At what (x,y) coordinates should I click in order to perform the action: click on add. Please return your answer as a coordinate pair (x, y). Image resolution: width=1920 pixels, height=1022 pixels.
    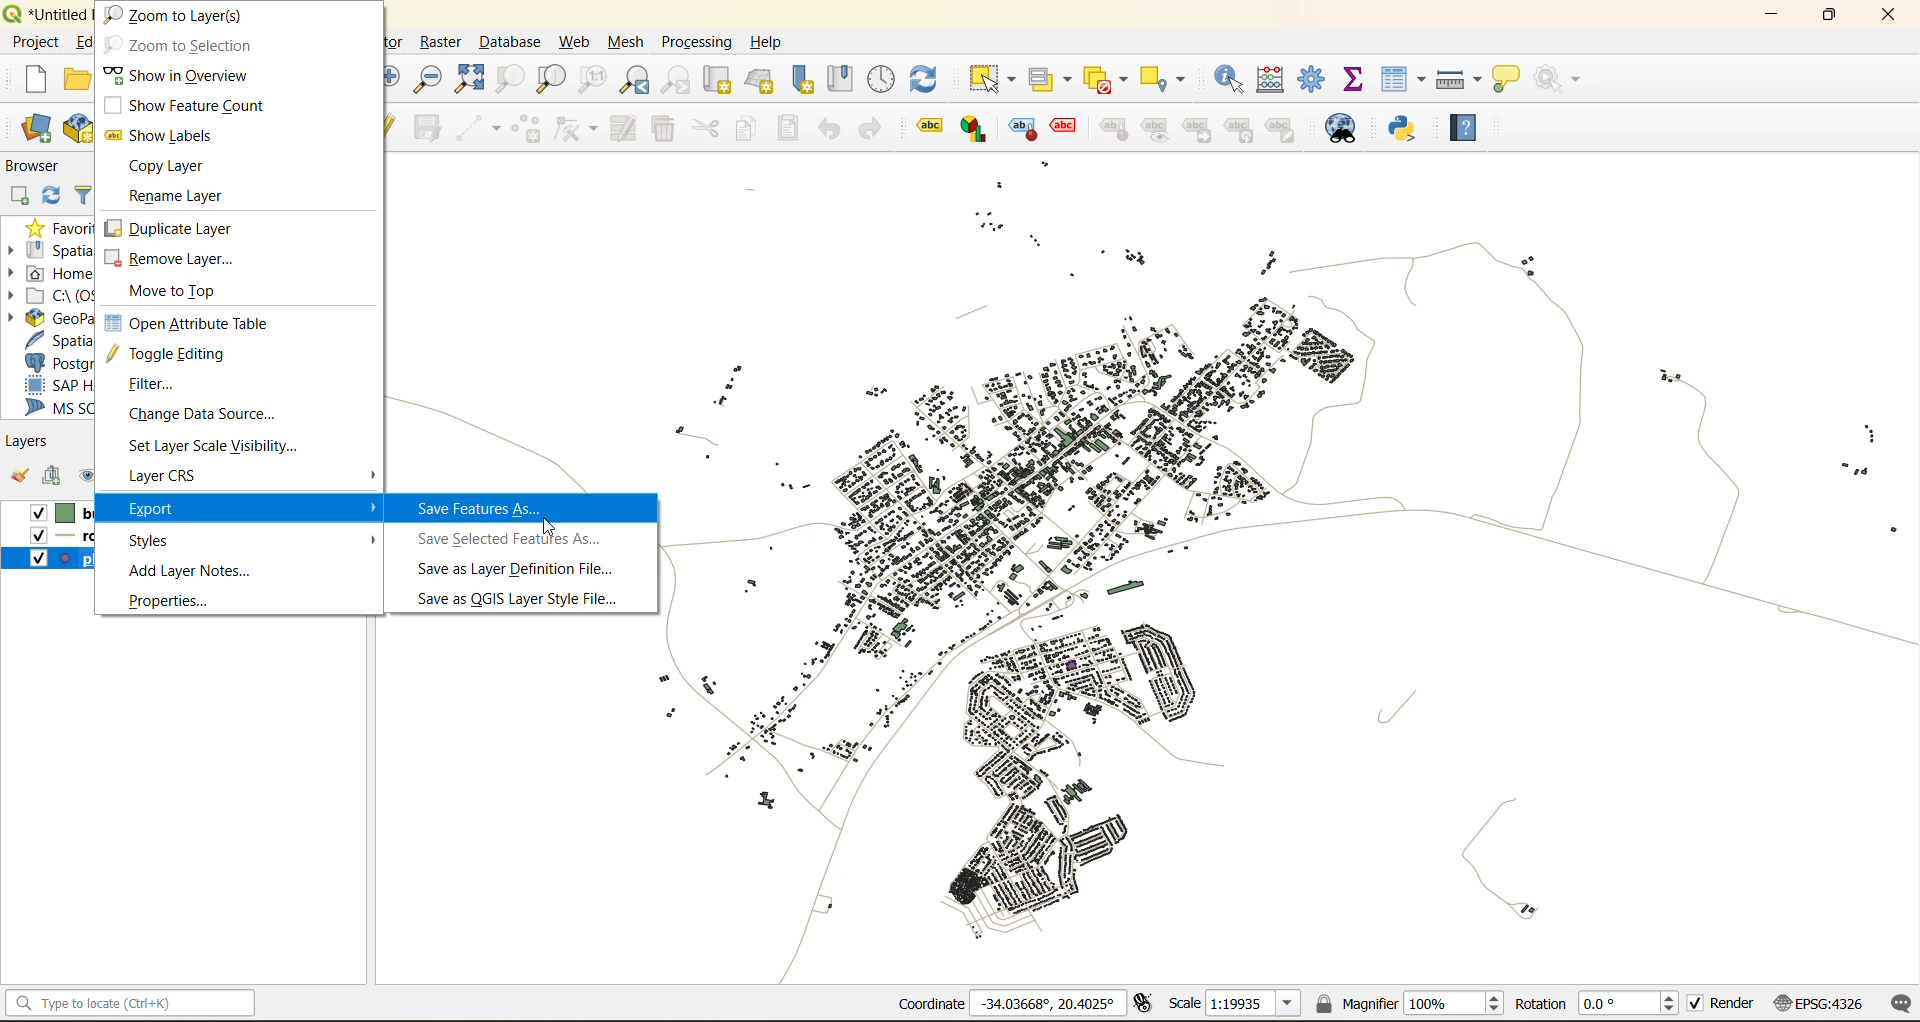
    Looking at the image, I should click on (58, 478).